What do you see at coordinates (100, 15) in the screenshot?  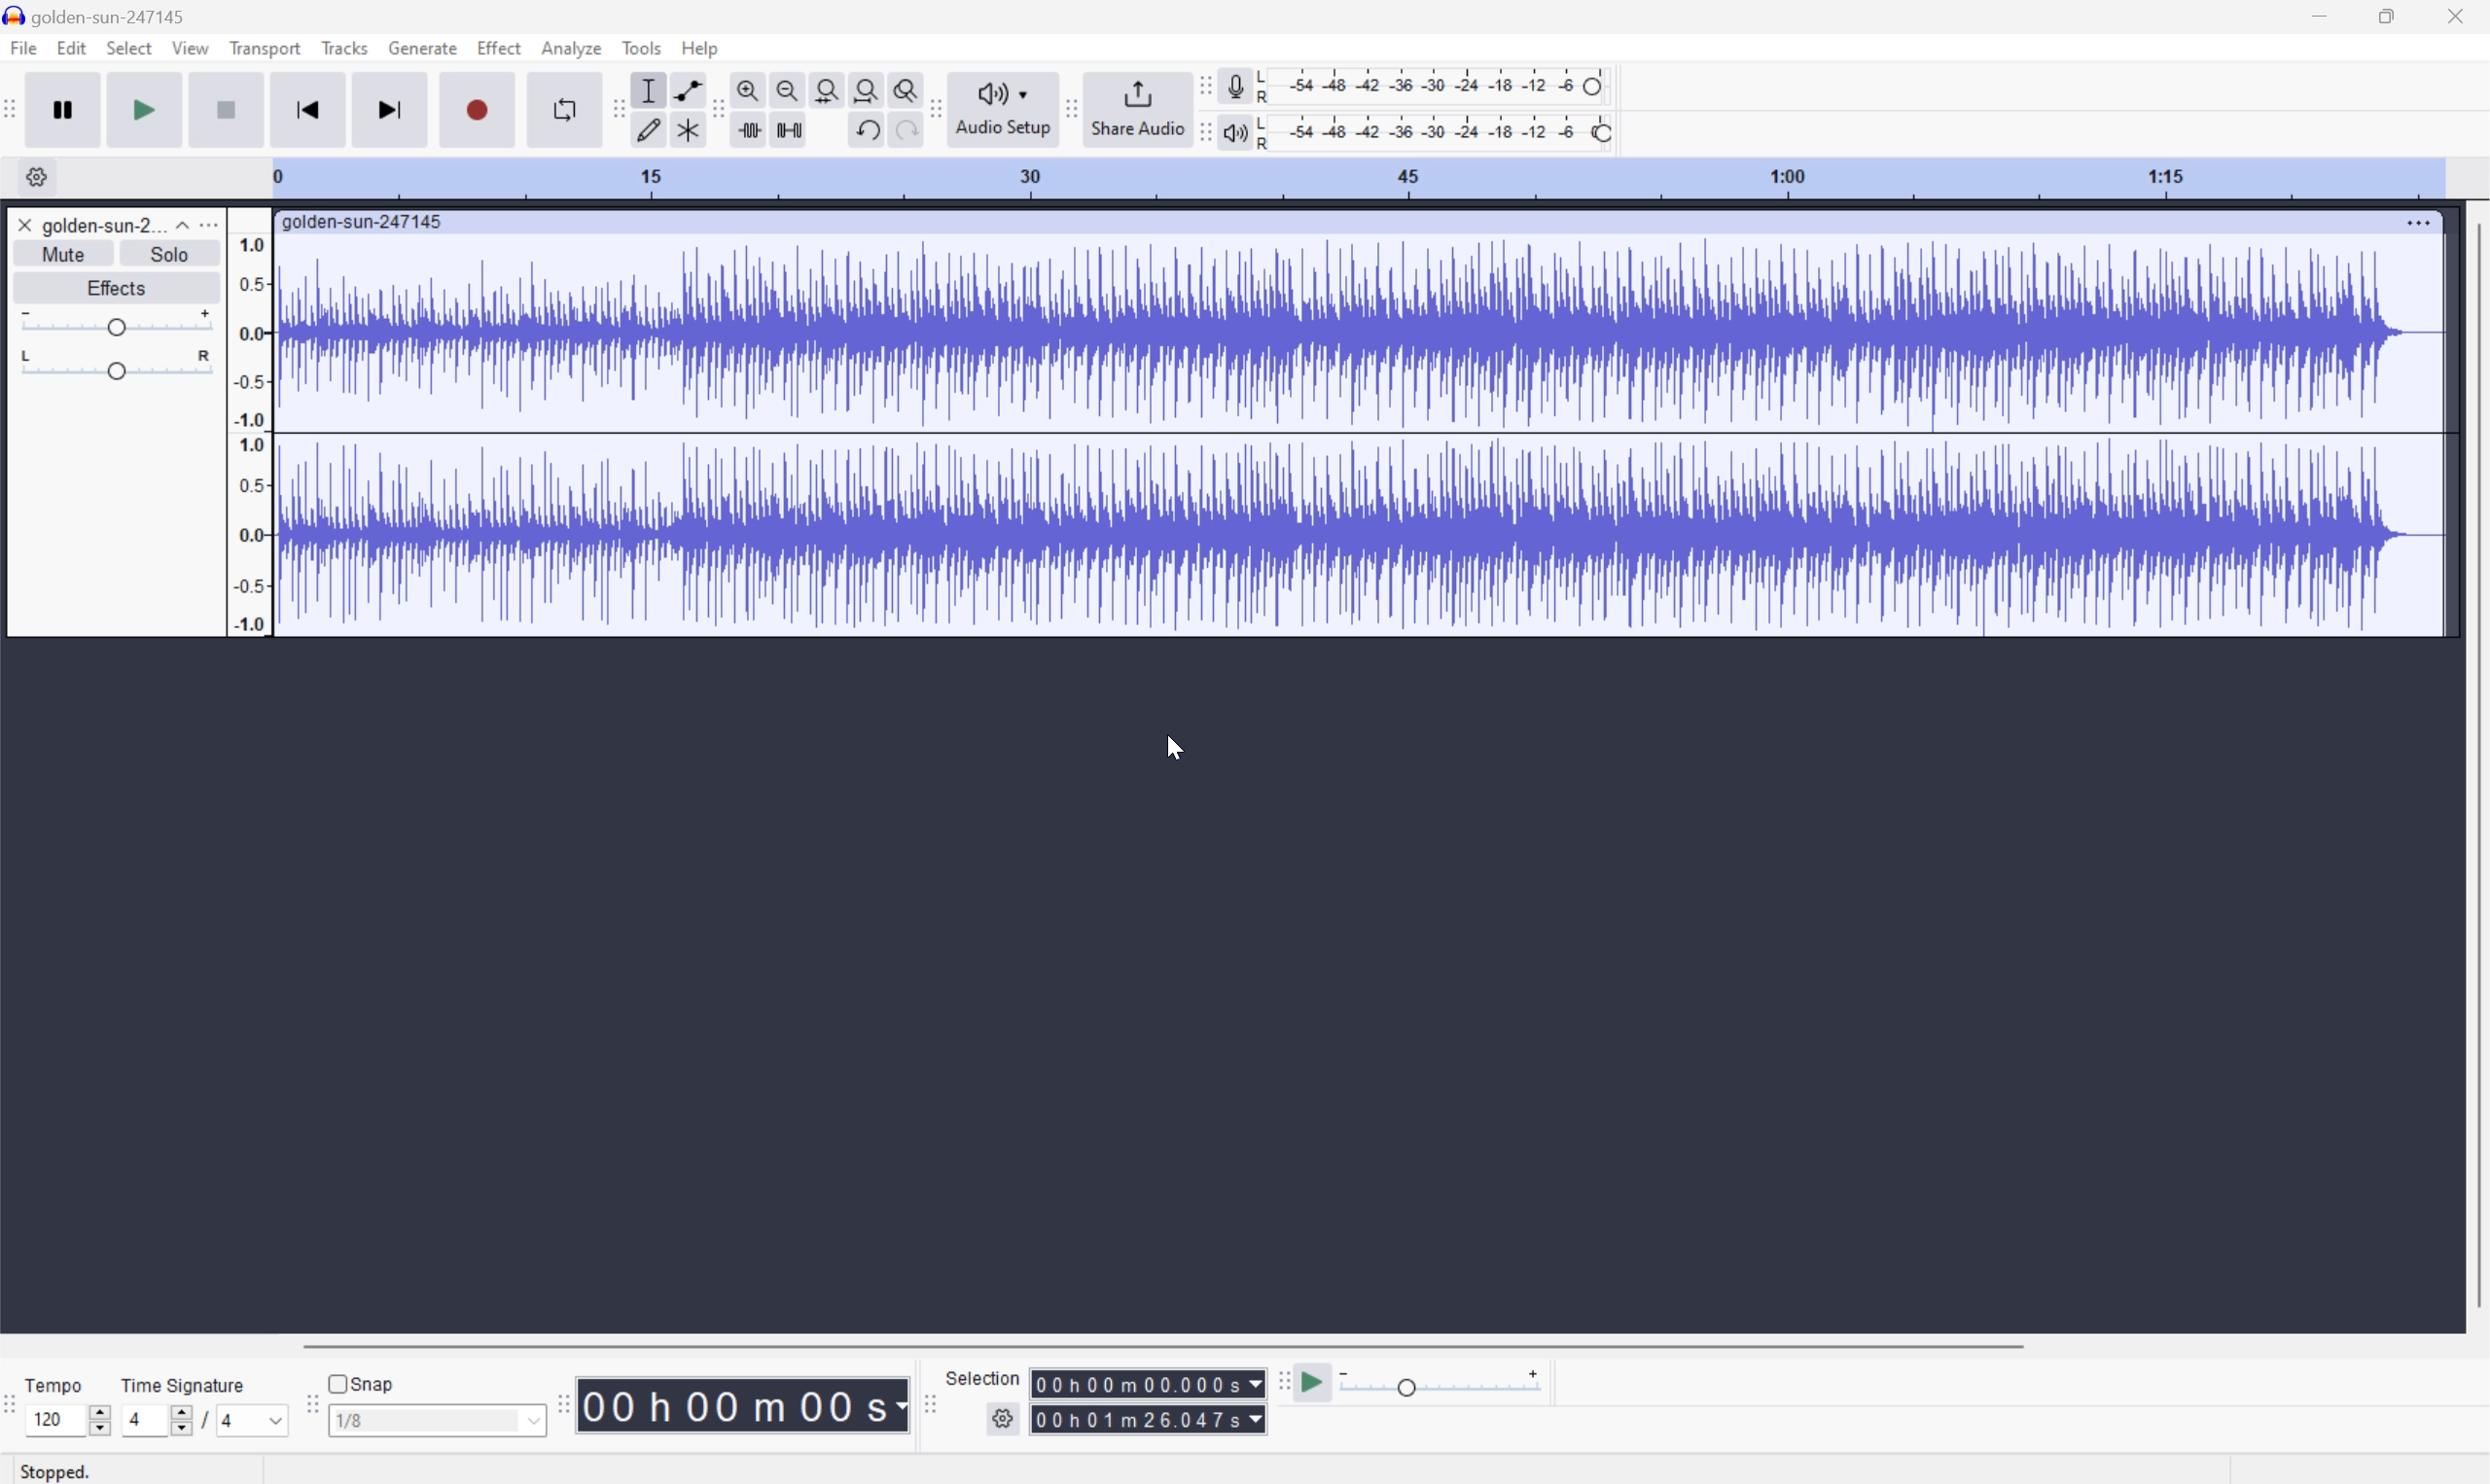 I see `golden-sun-247145` at bounding box center [100, 15].